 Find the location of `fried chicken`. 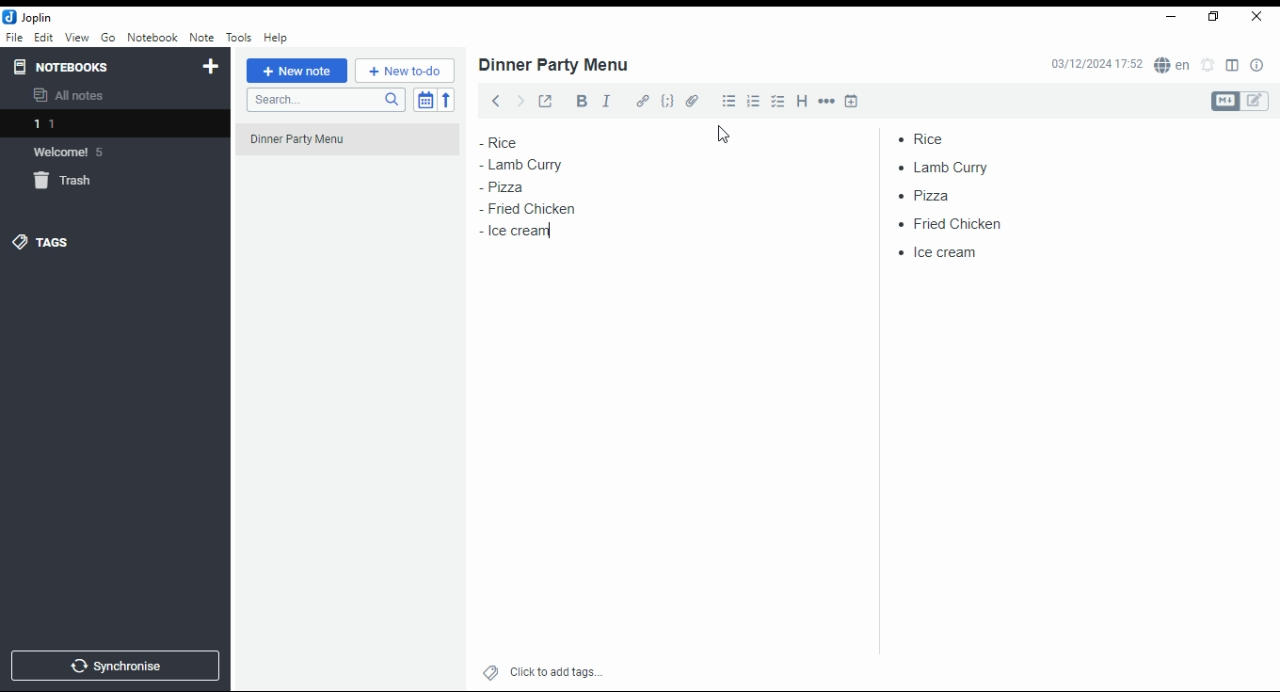

fried chicken is located at coordinates (956, 223).